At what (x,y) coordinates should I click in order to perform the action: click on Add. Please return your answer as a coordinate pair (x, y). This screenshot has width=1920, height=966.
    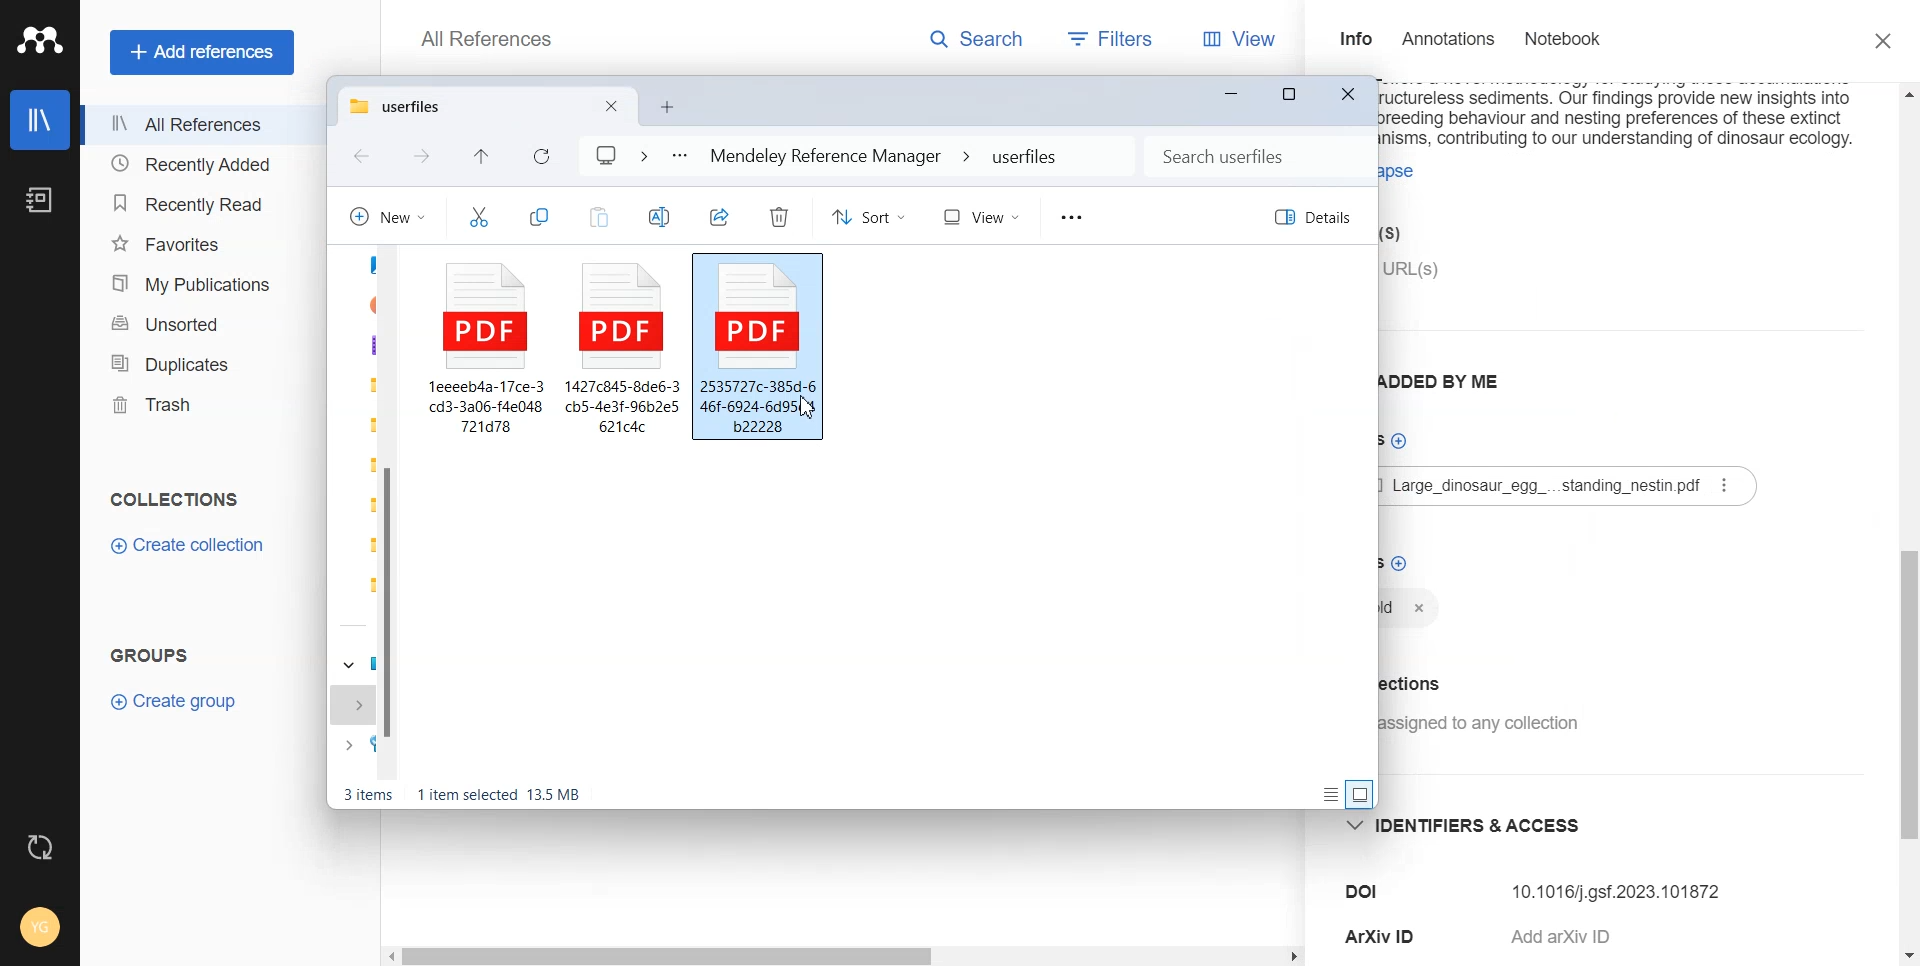
    Looking at the image, I should click on (1580, 933).